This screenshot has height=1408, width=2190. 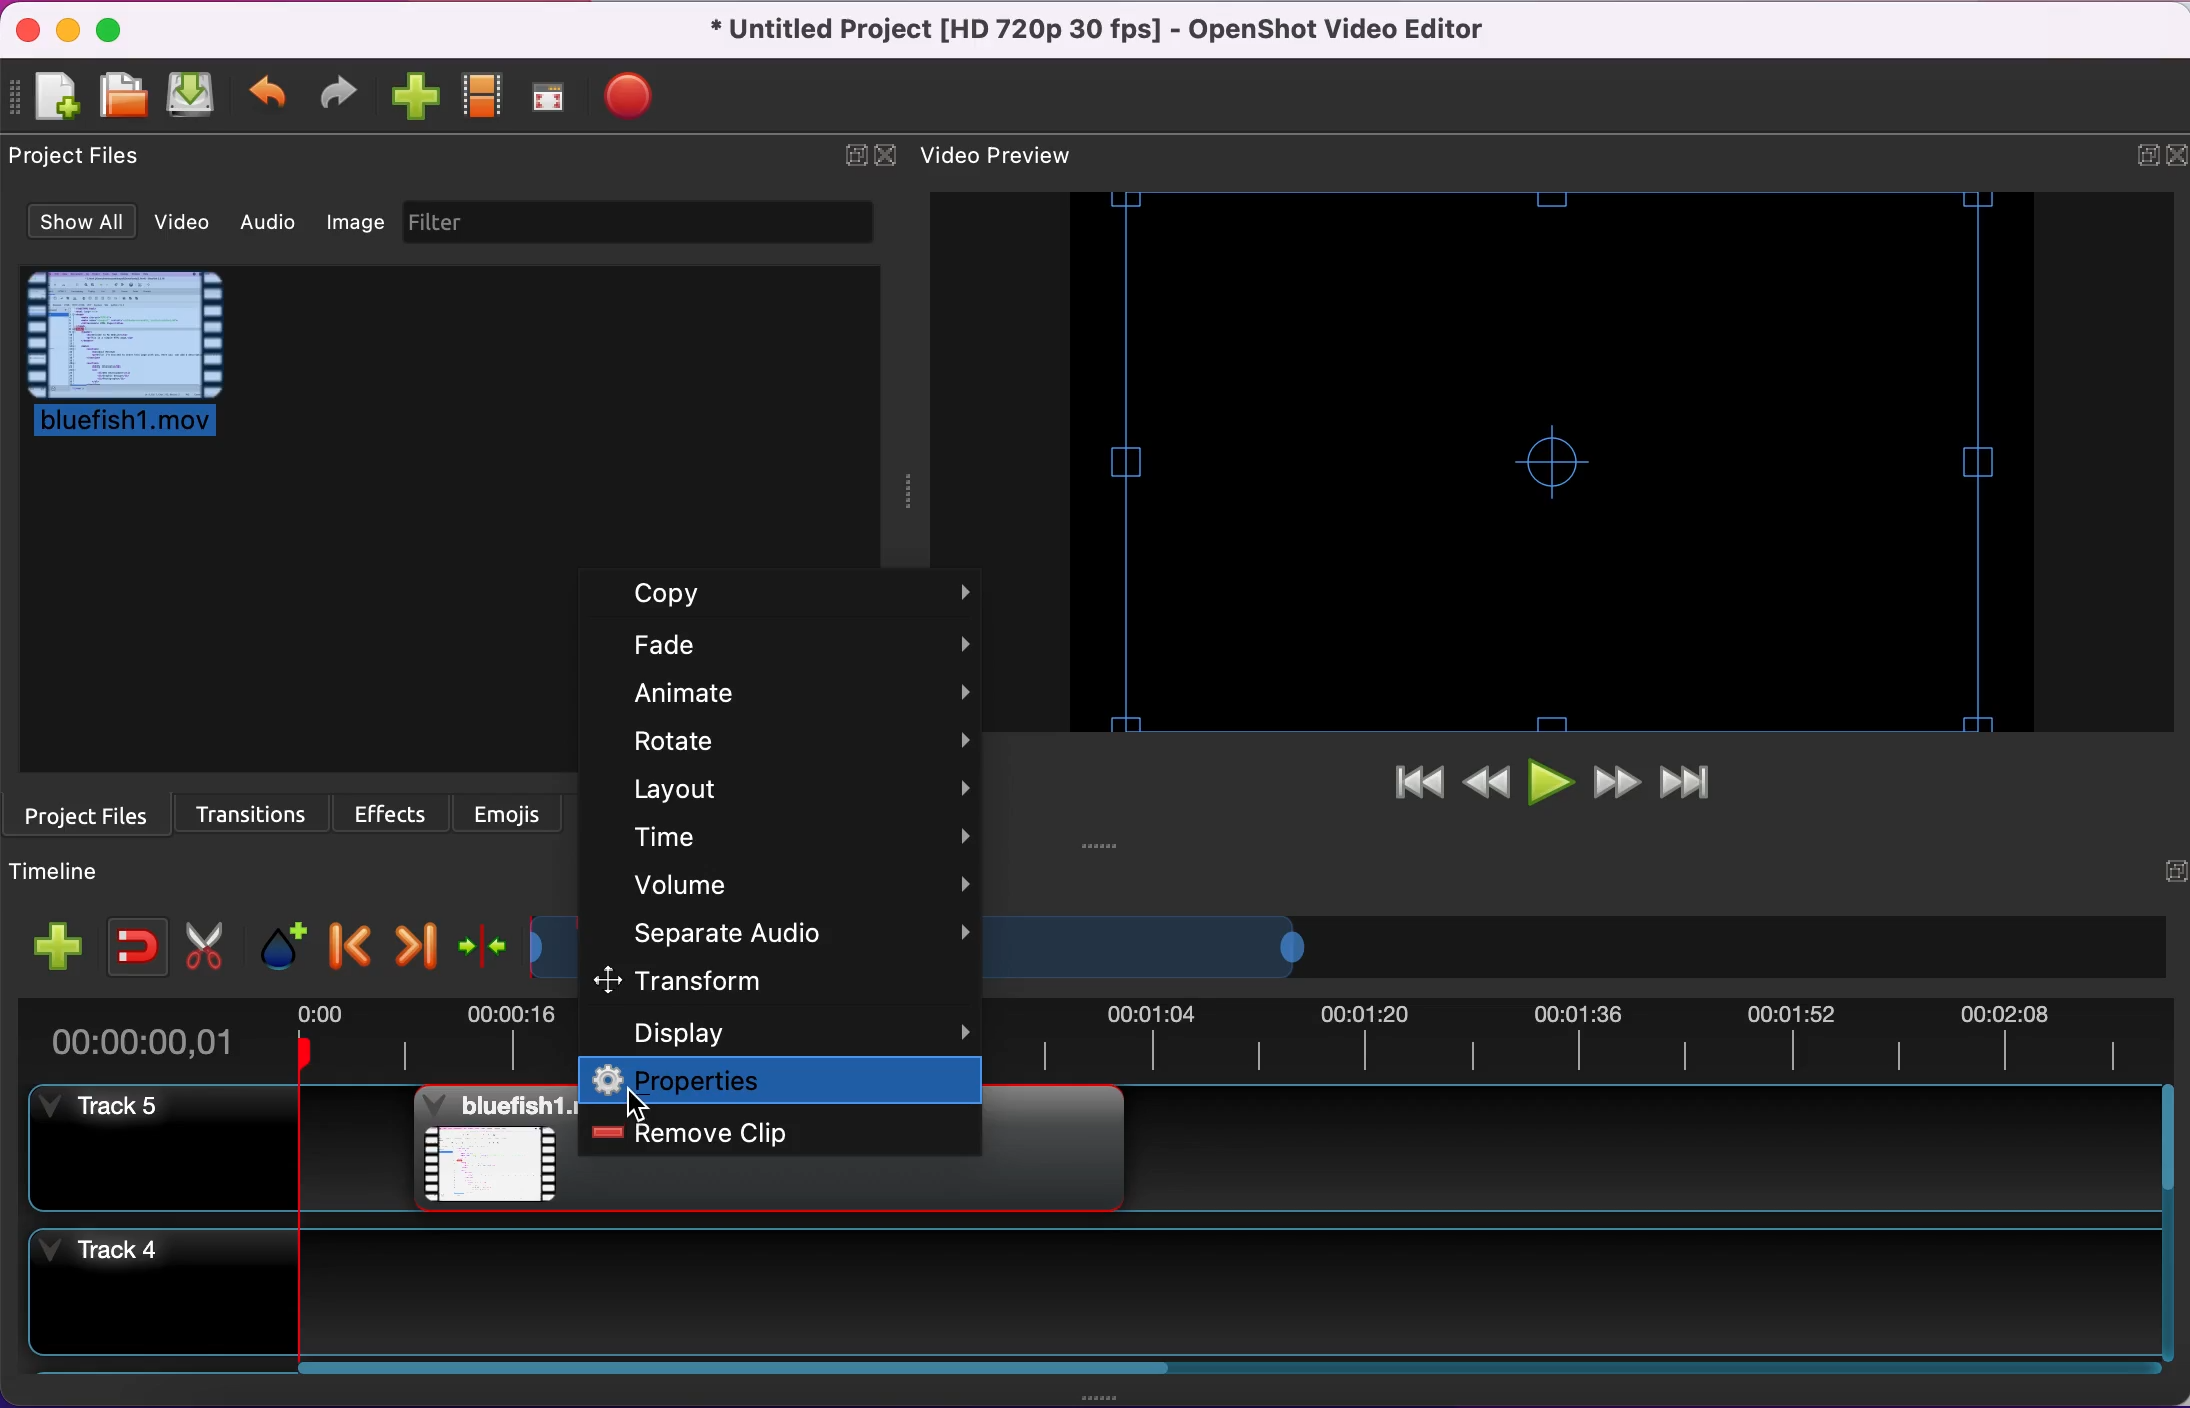 I want to click on fast forward, so click(x=1611, y=781).